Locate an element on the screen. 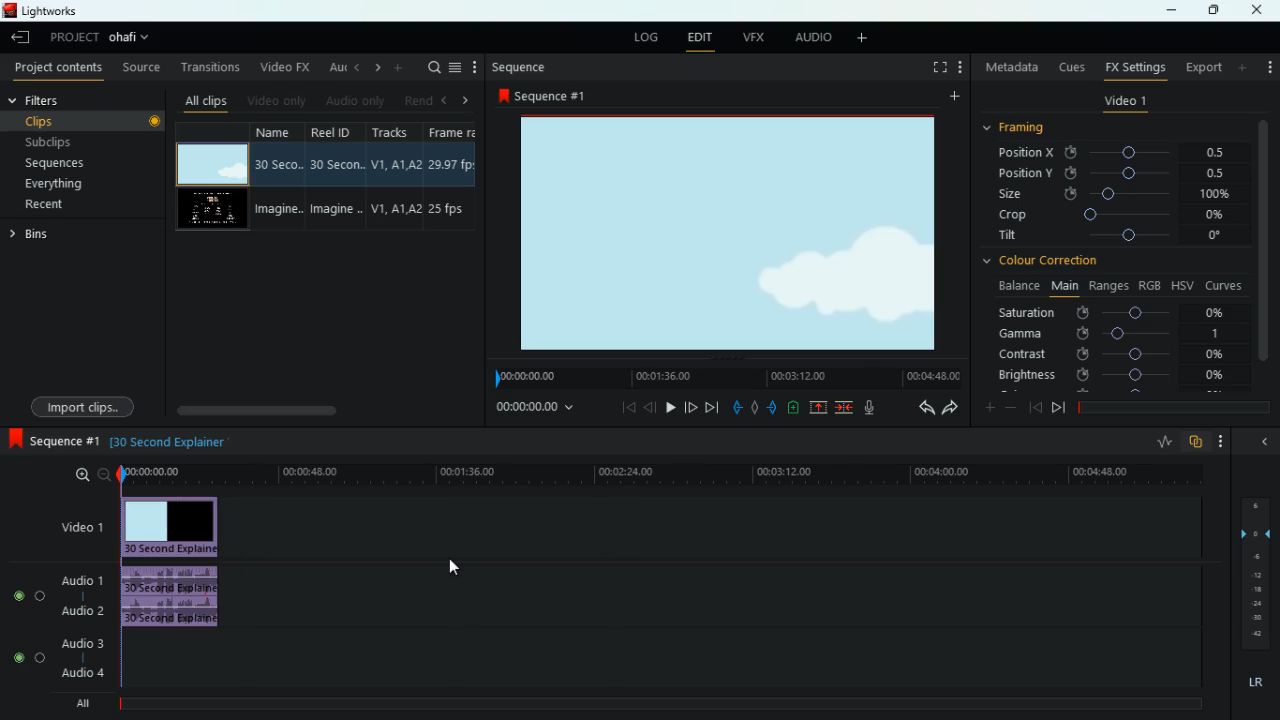 This screenshot has width=1280, height=720. audio is located at coordinates (807, 37).